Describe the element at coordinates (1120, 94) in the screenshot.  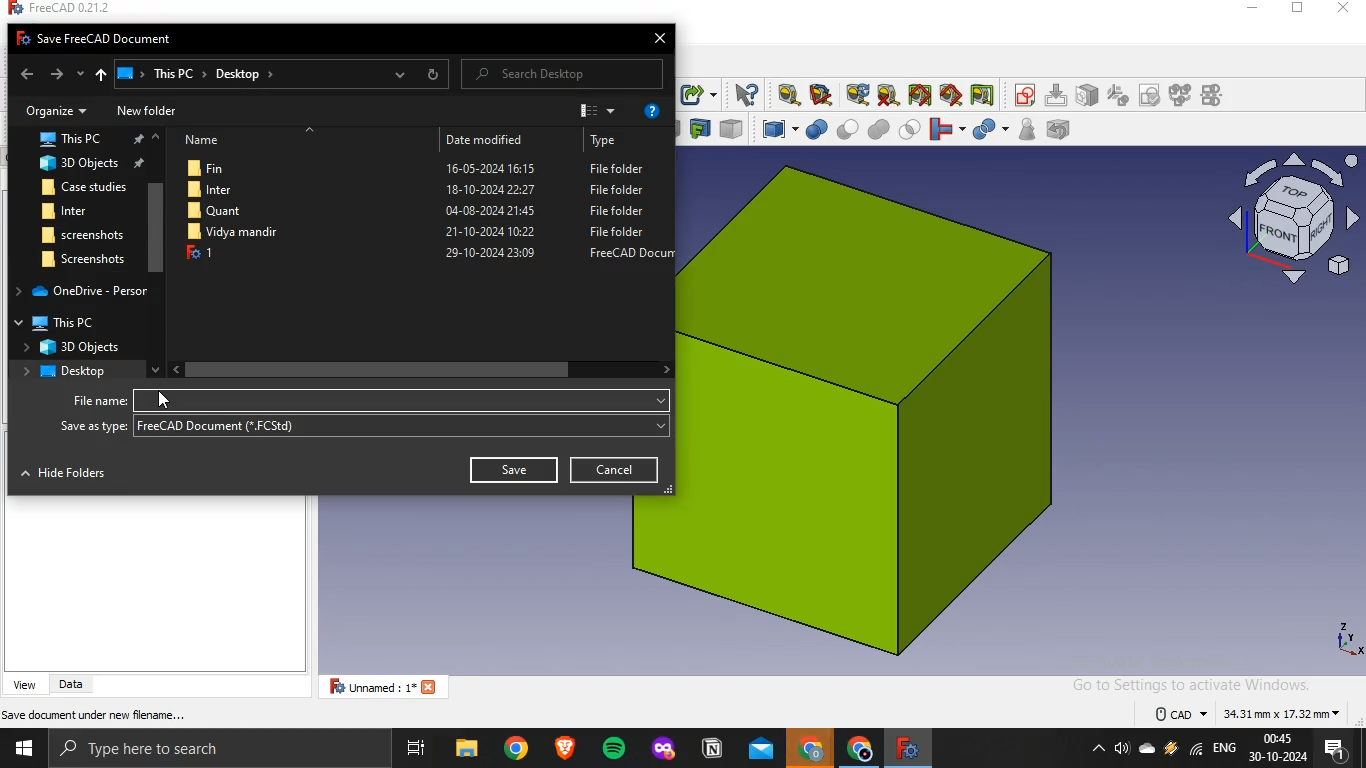
I see `icon` at that location.